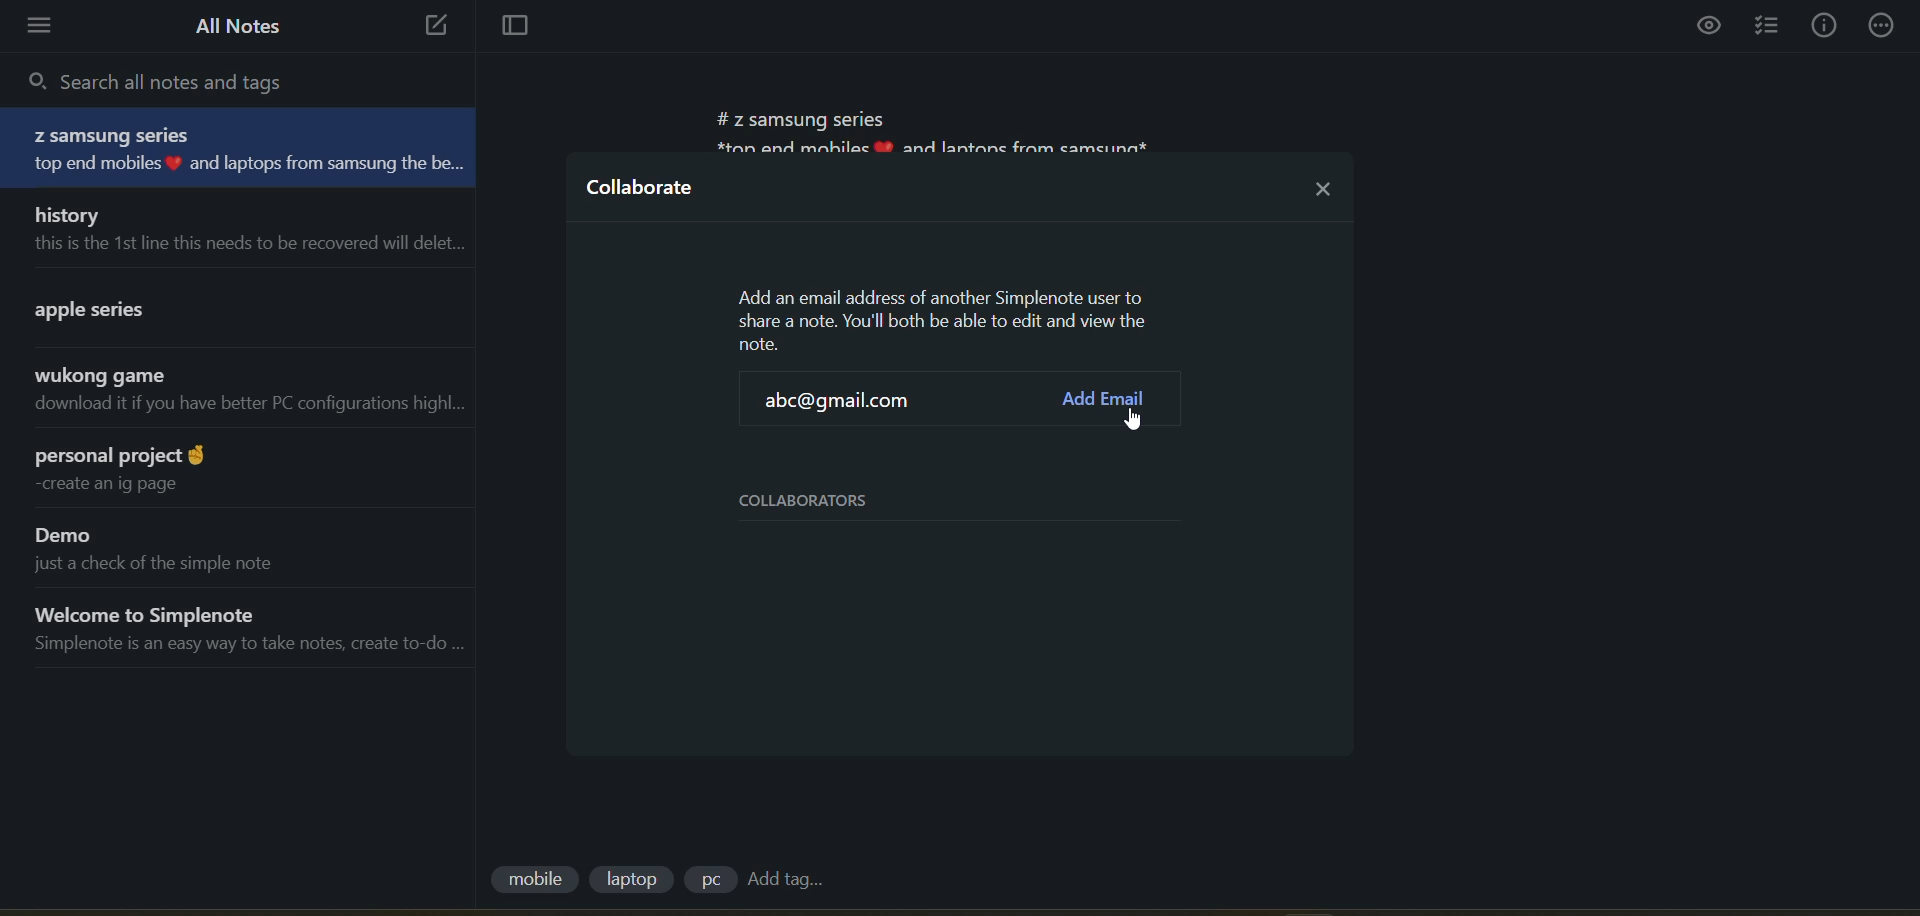 The height and width of the screenshot is (916, 1920). I want to click on metadata, so click(947, 319).